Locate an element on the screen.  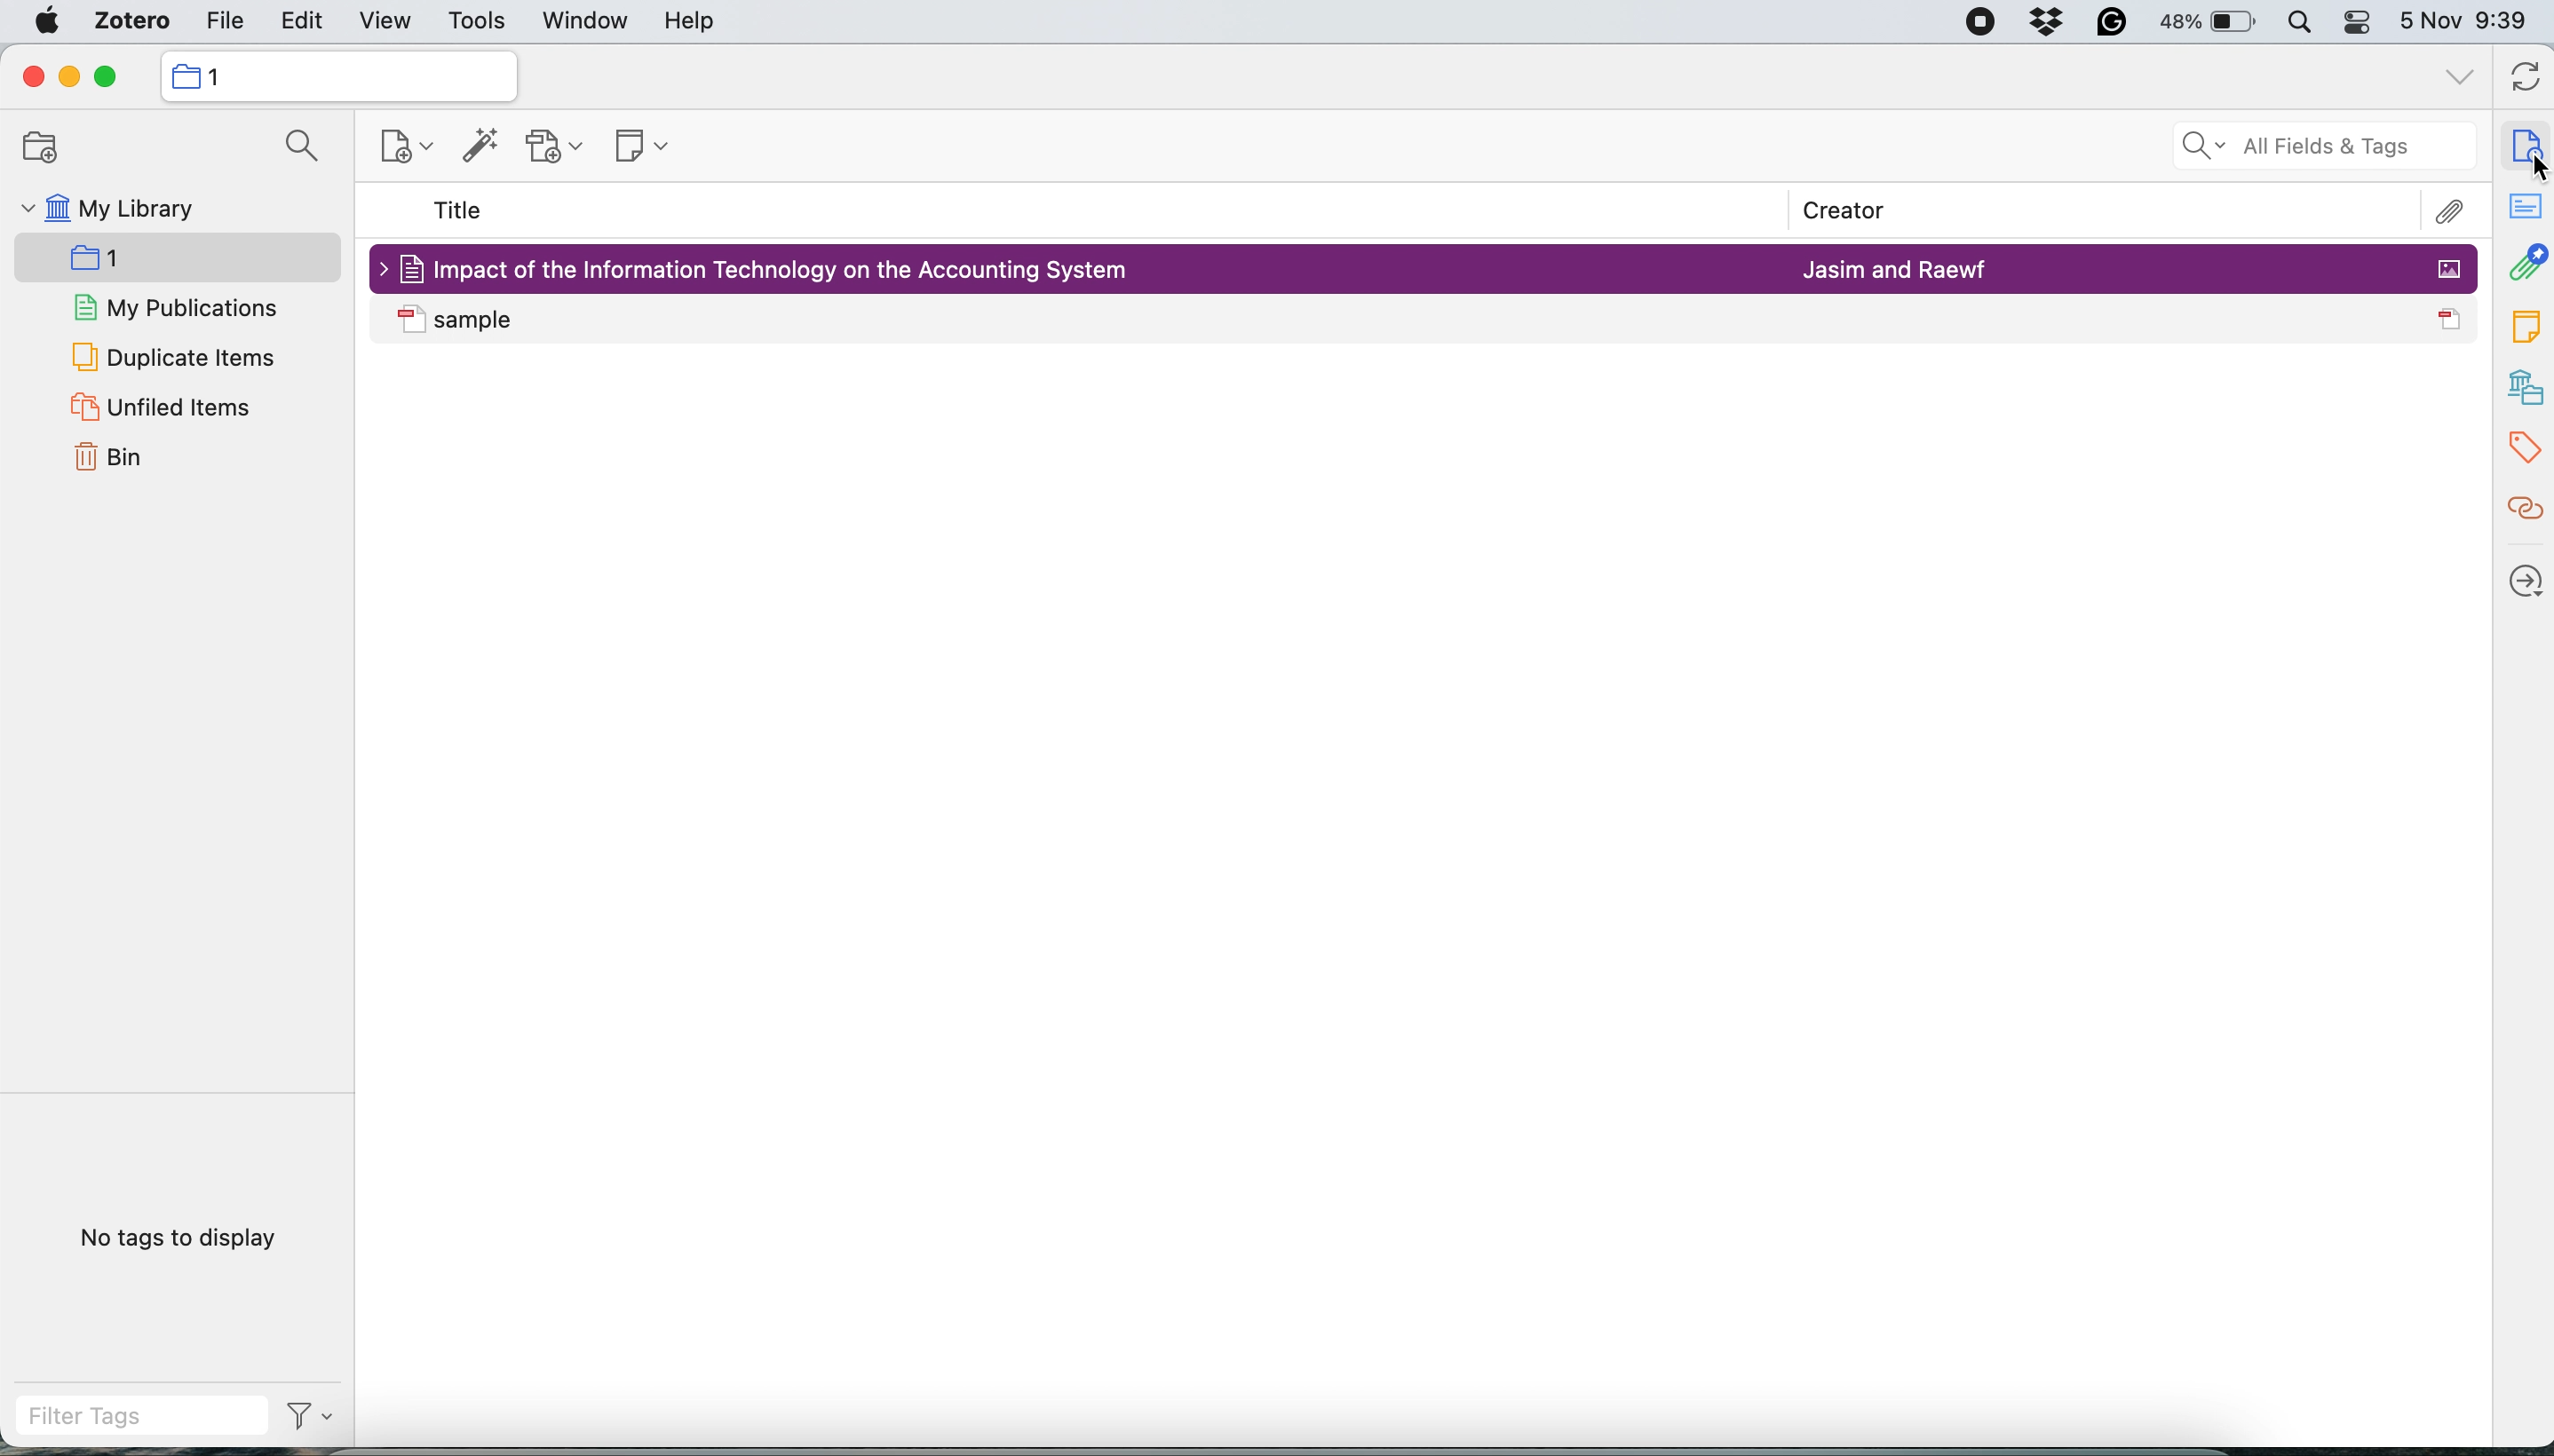
attachment is located at coordinates (2527, 260).